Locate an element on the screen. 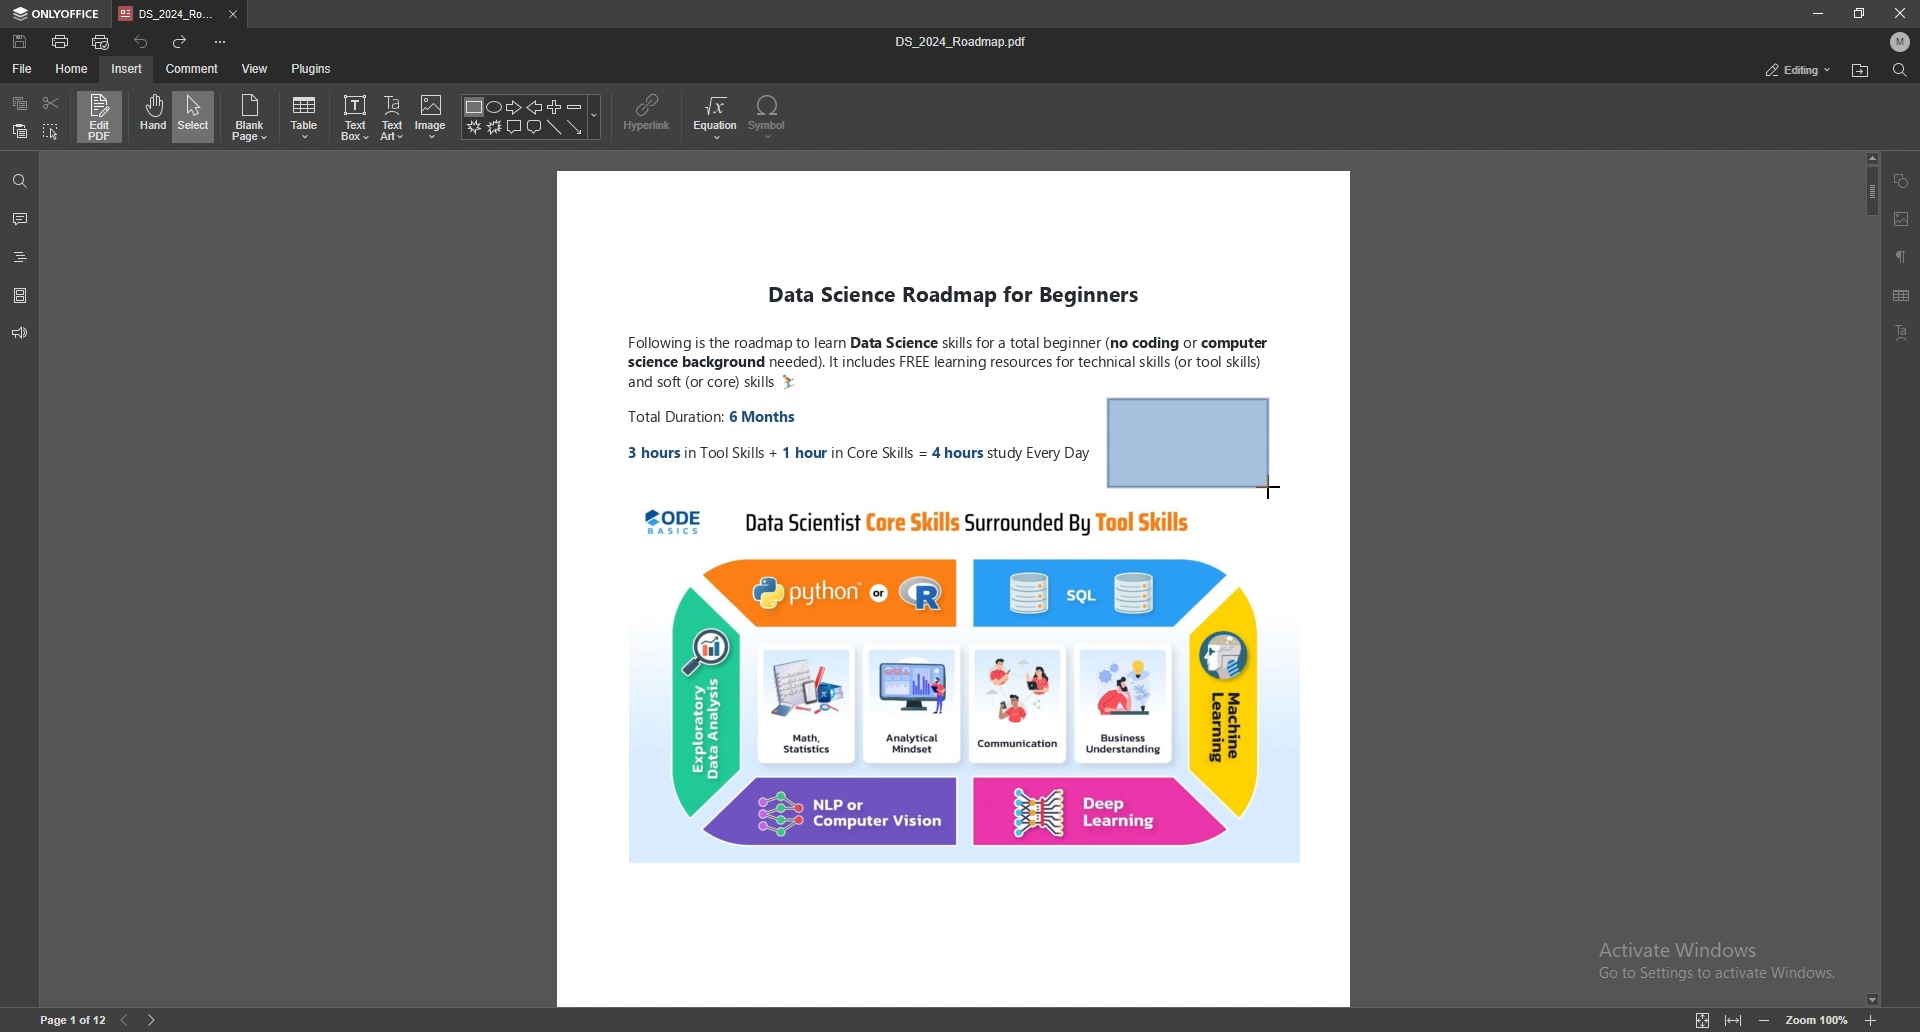  shapes is located at coordinates (533, 118).